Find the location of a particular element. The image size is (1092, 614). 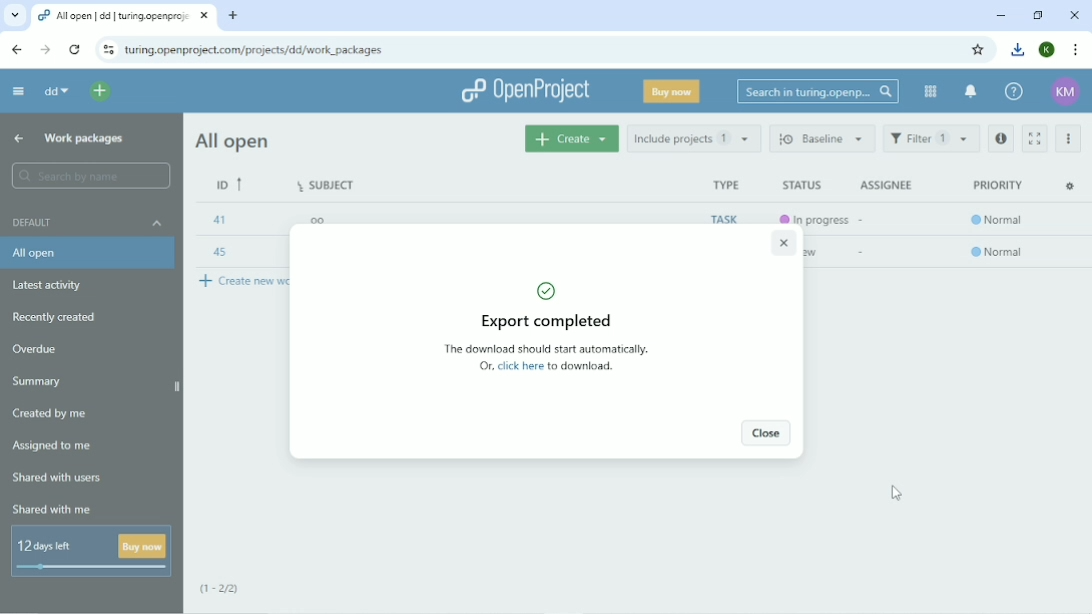

Default is located at coordinates (87, 221).